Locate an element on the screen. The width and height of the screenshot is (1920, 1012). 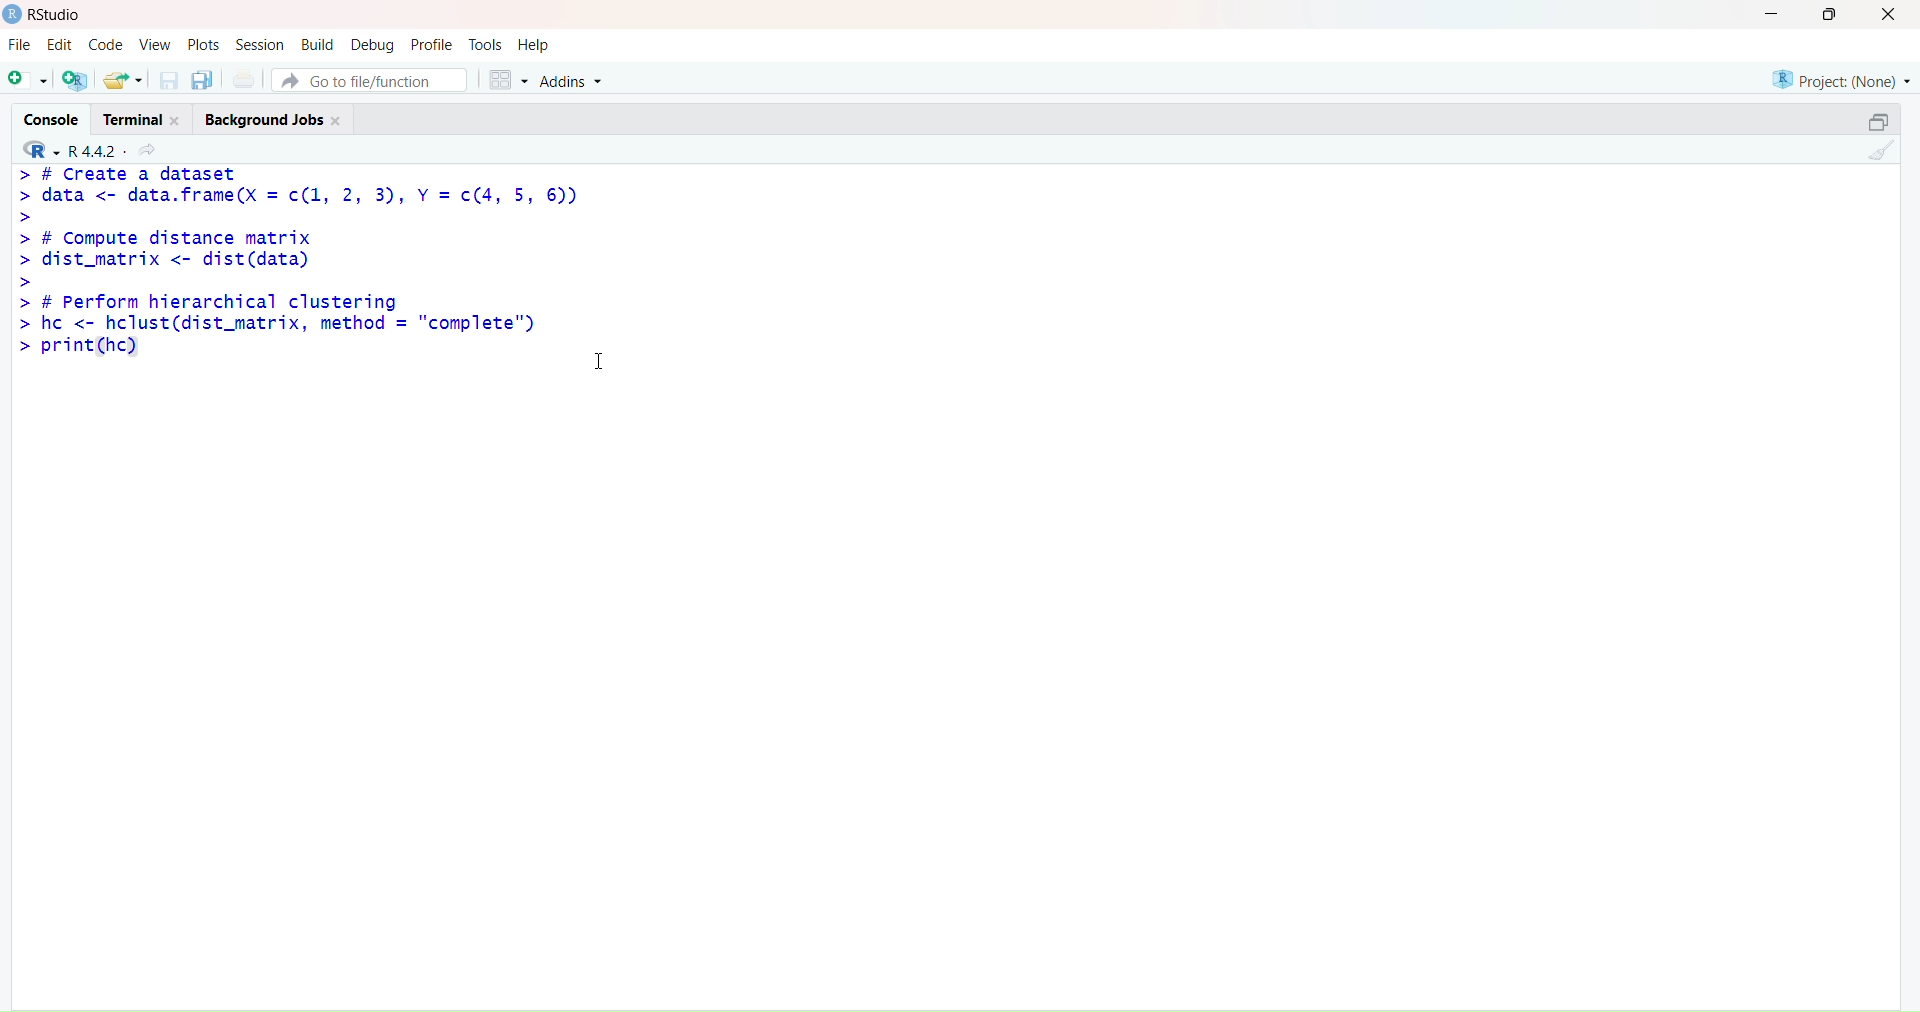
Tools is located at coordinates (483, 46).